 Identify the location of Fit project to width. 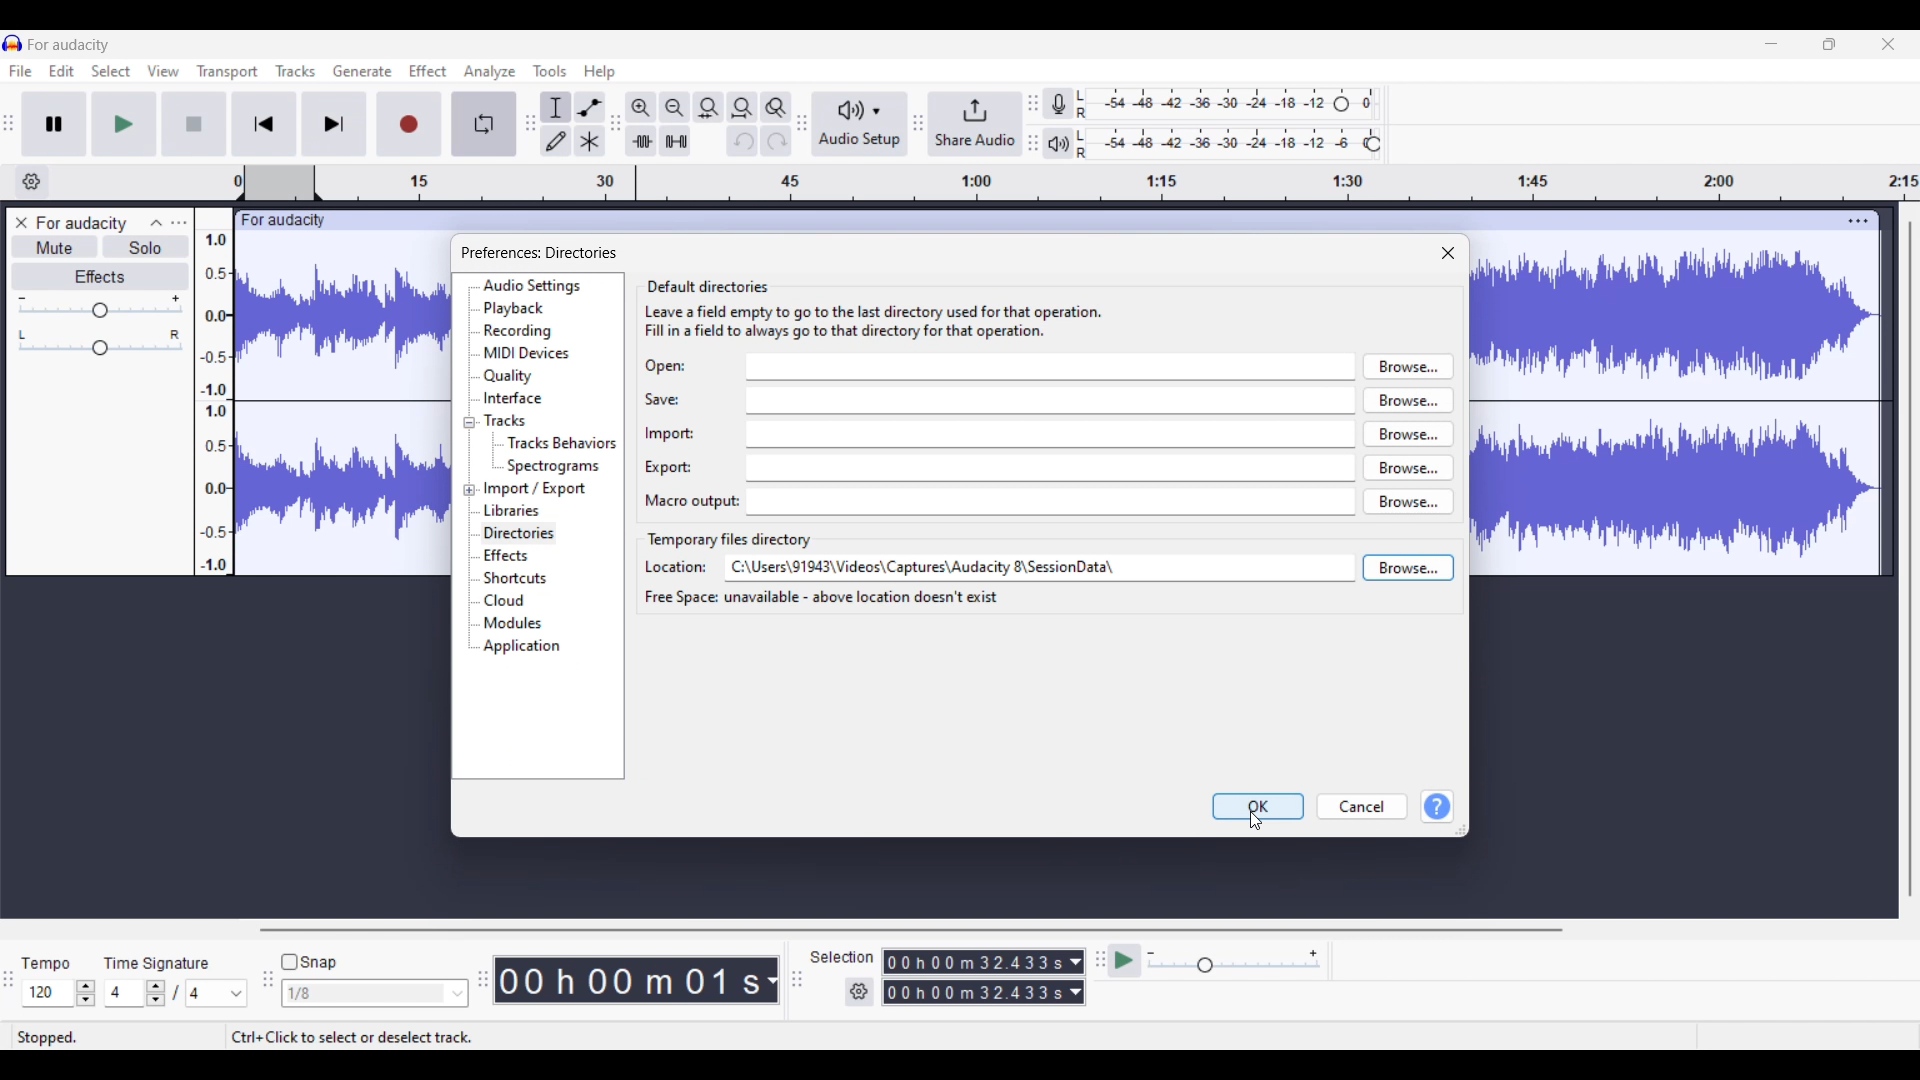
(742, 108).